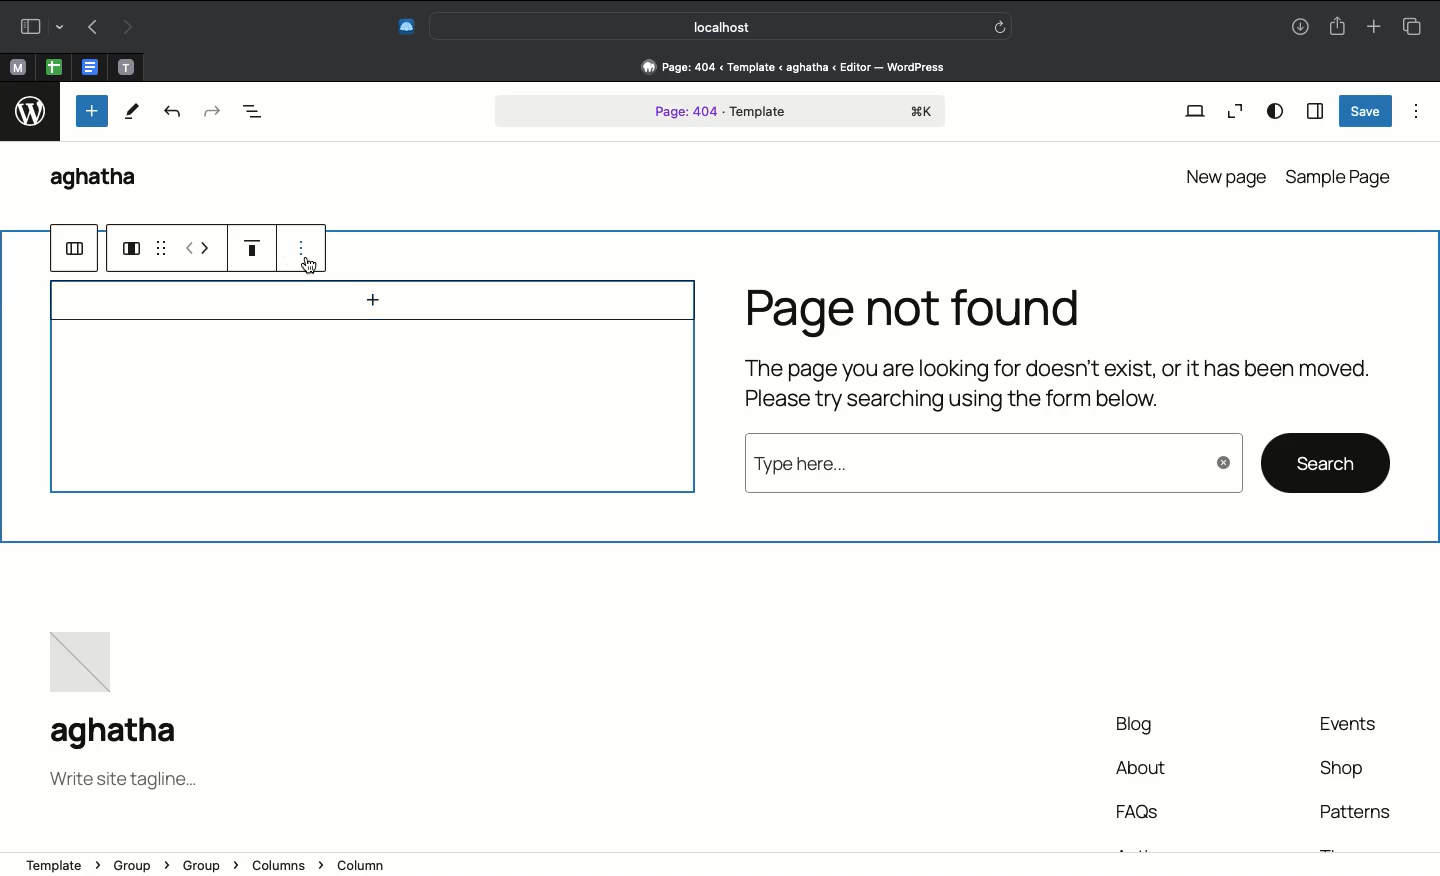 The image size is (1440, 876). I want to click on Undo, so click(174, 115).